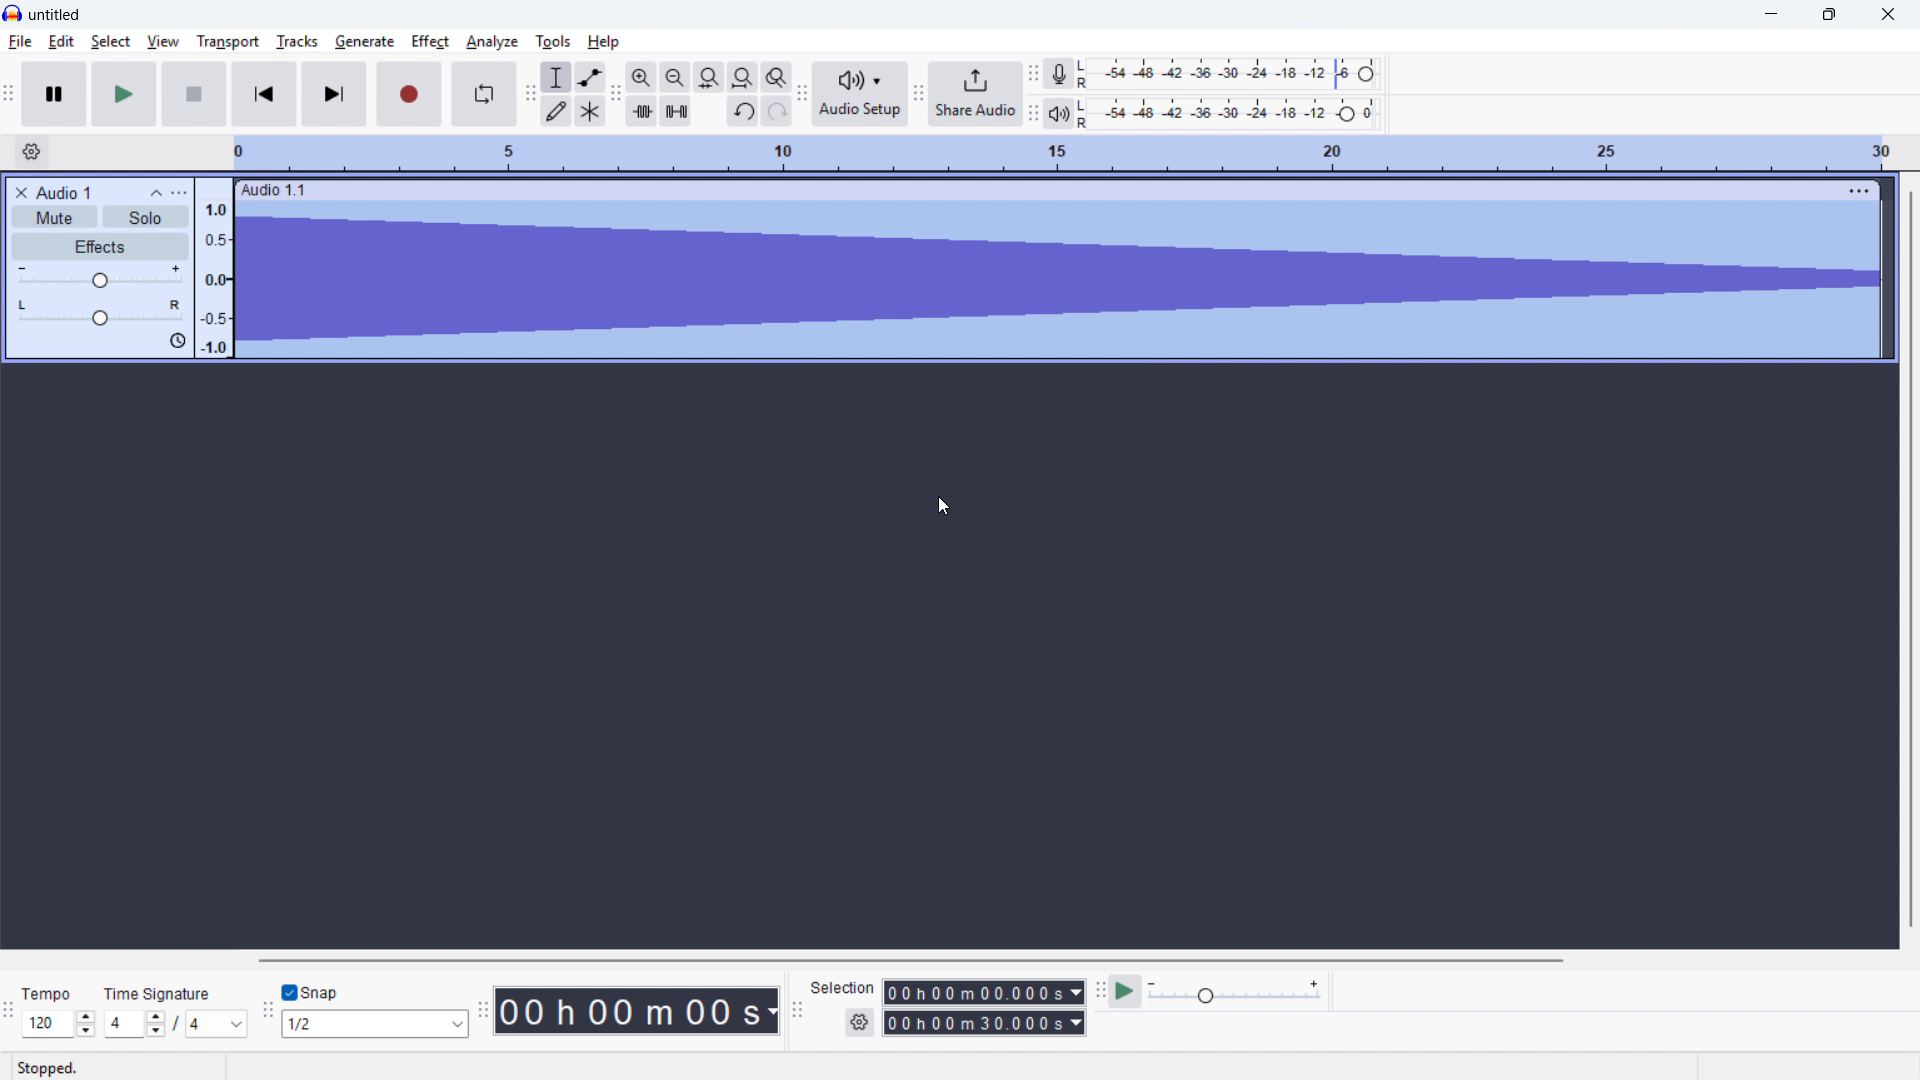 Image resolution: width=1920 pixels, height=1080 pixels. I want to click on Enable looping , so click(483, 93).